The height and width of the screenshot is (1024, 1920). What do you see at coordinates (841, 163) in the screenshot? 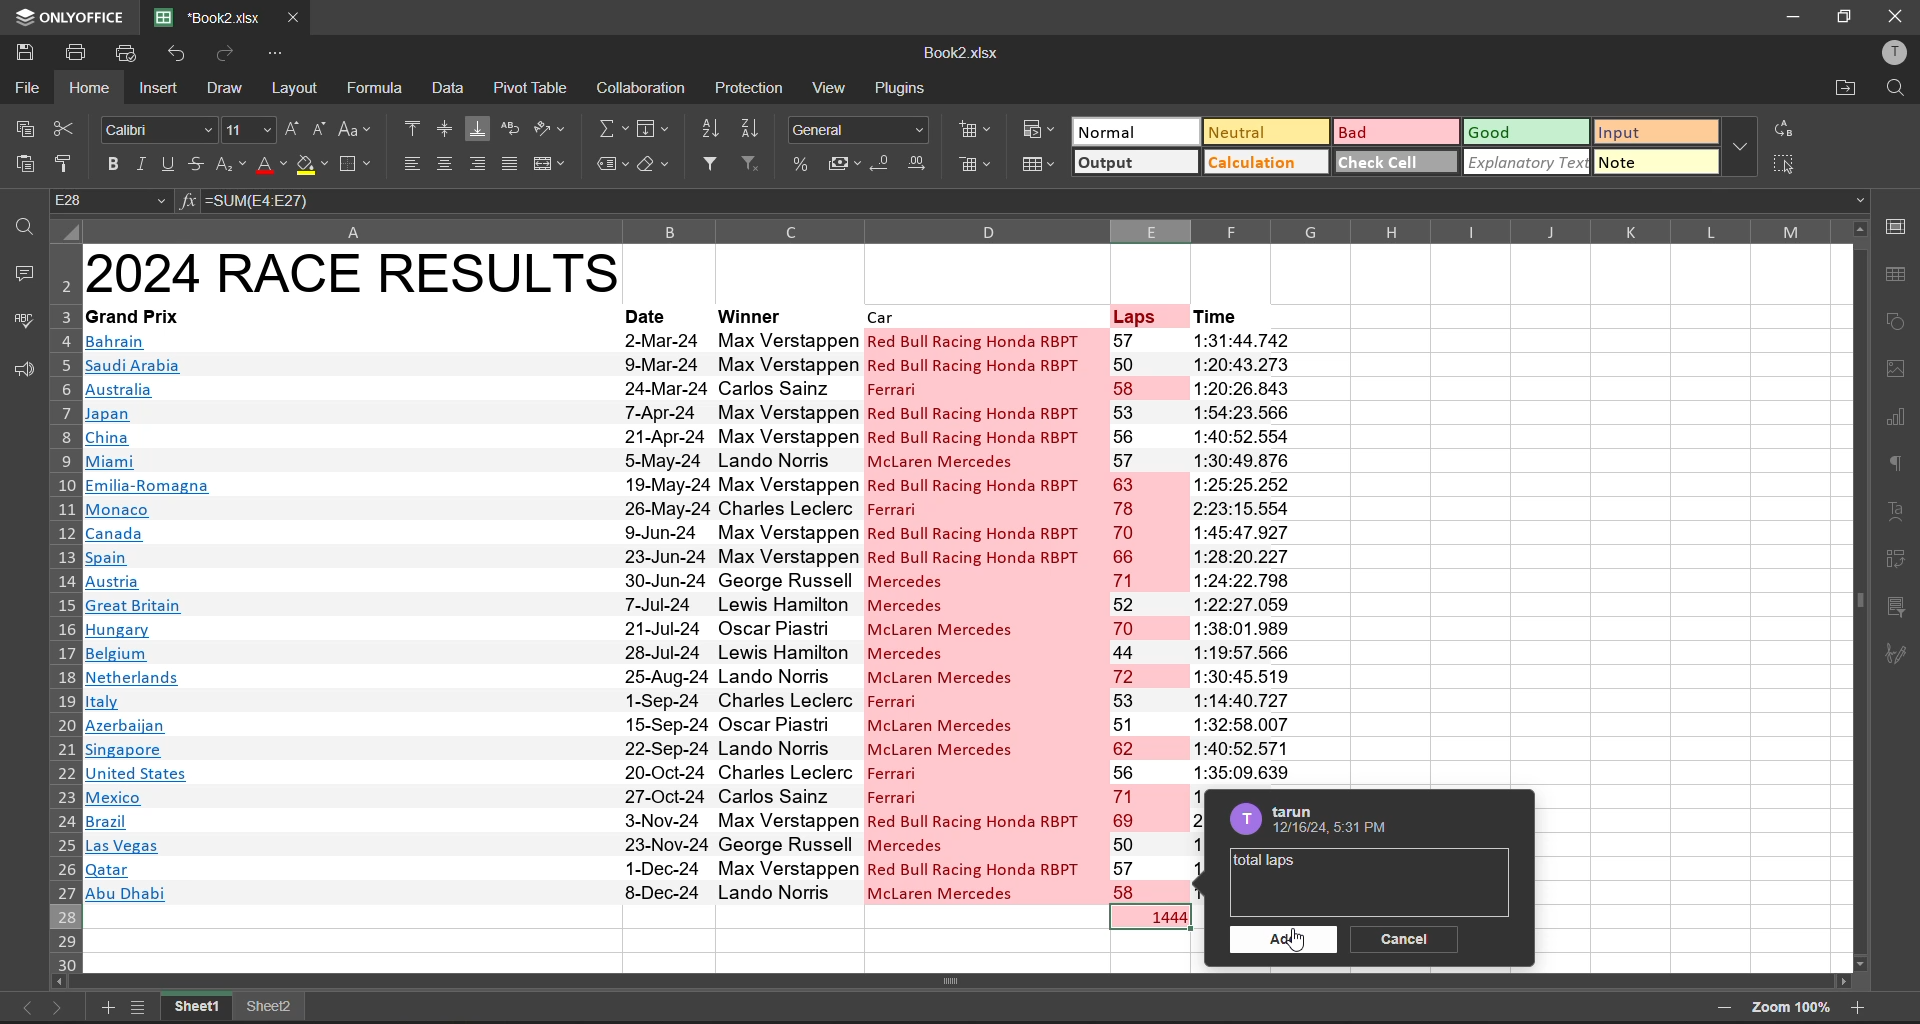
I see `accounting` at bounding box center [841, 163].